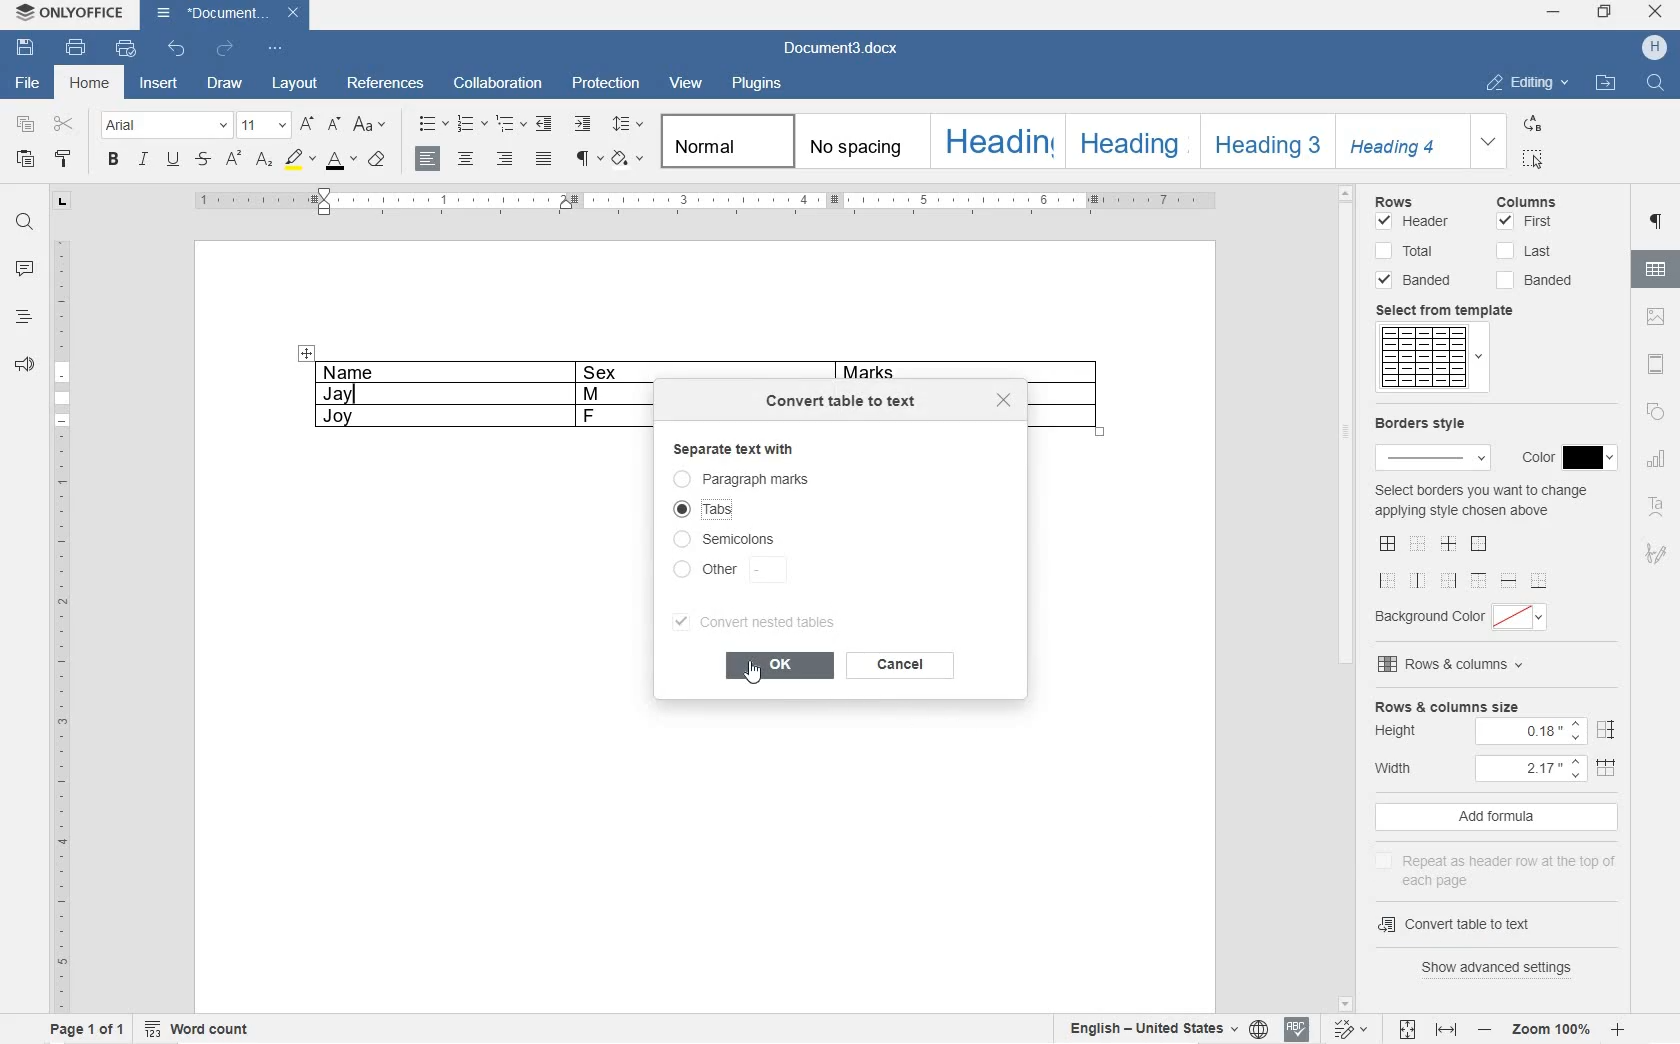 Image resolution: width=1680 pixels, height=1044 pixels. Describe the element at coordinates (1265, 142) in the screenshot. I see `HEADING 3` at that location.